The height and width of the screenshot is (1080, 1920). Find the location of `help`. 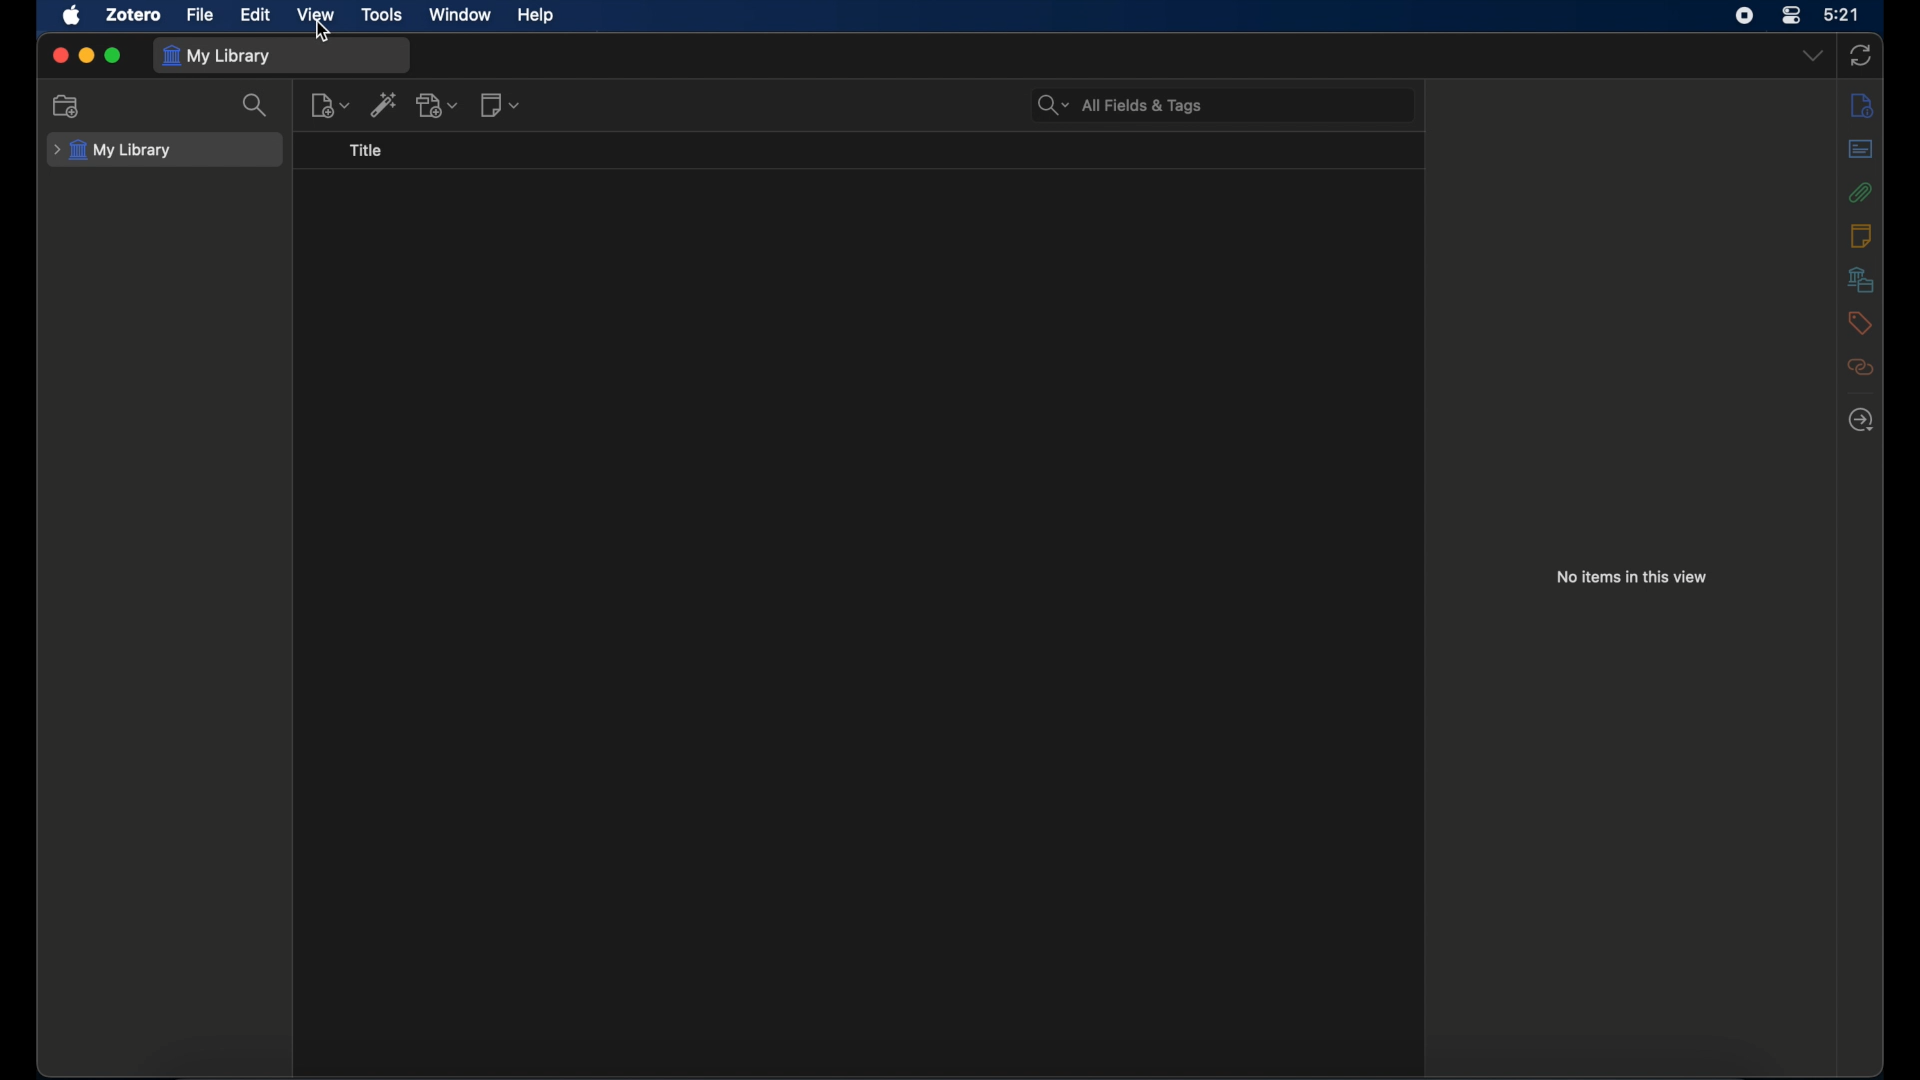

help is located at coordinates (536, 15).